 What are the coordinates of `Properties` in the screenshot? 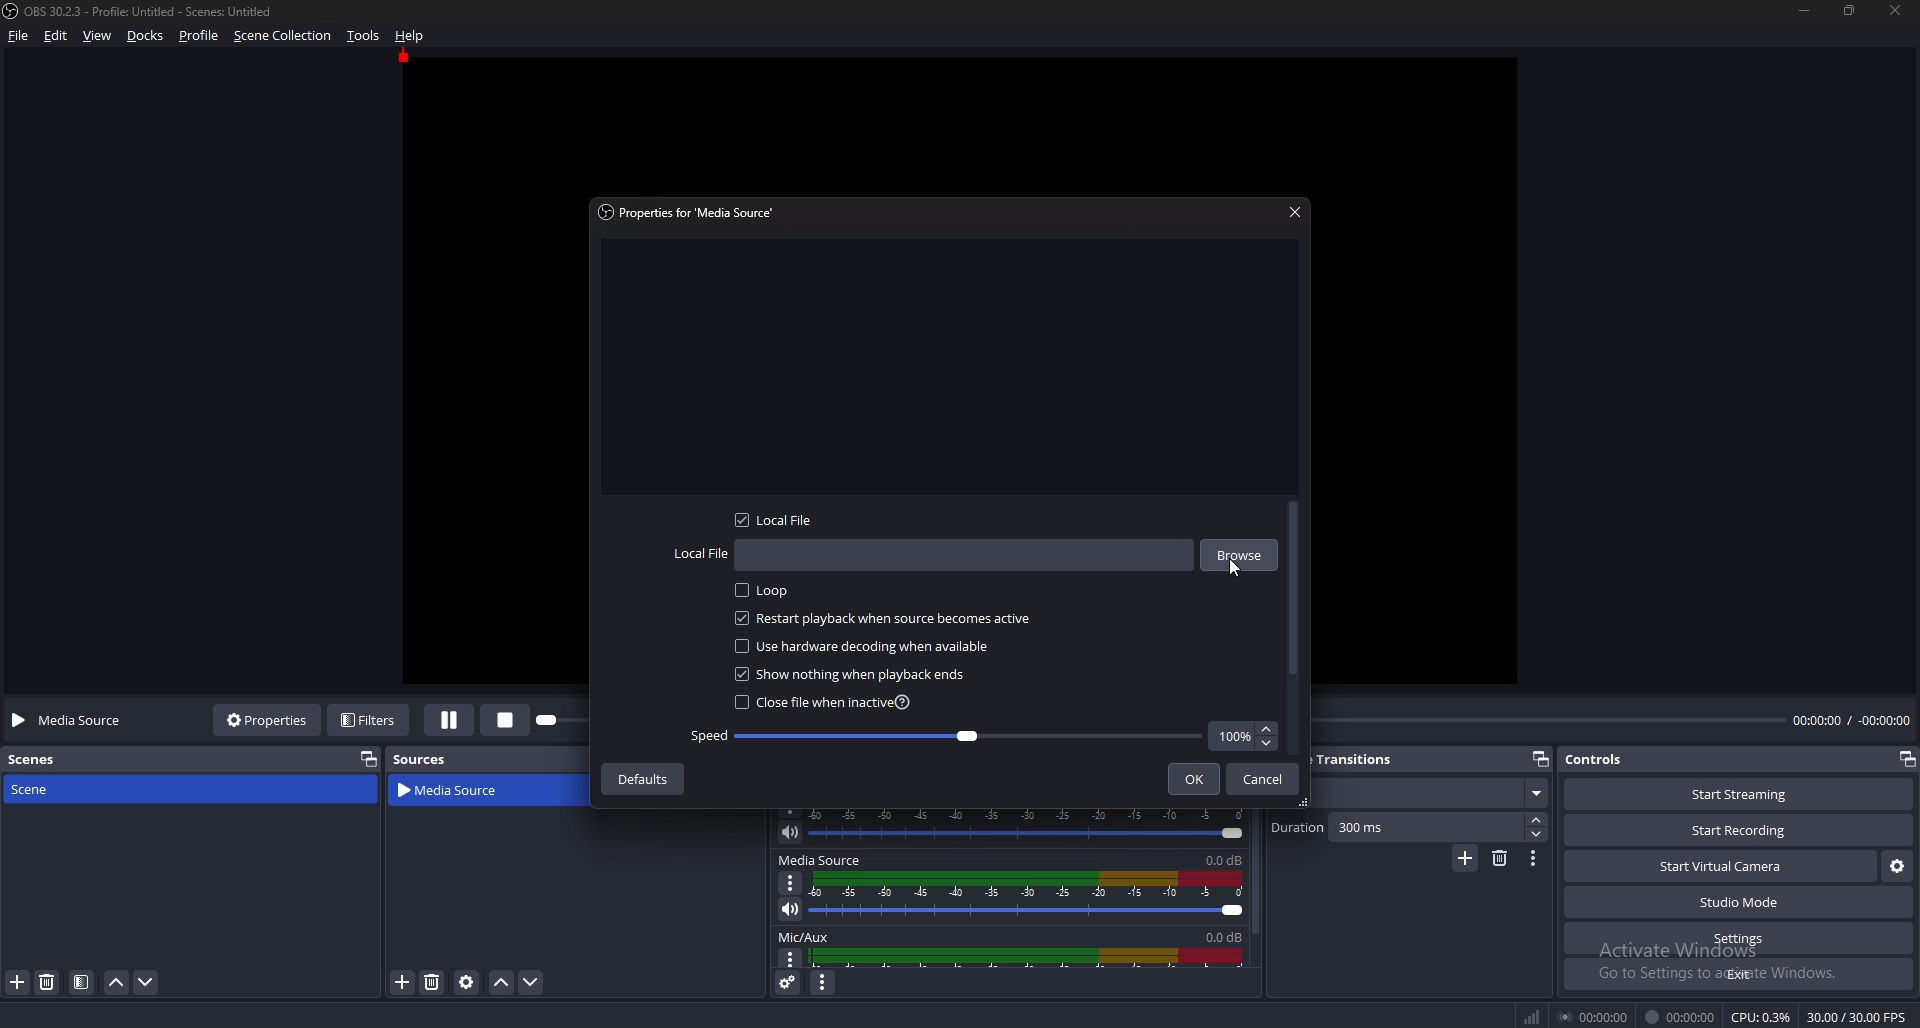 It's located at (267, 719).